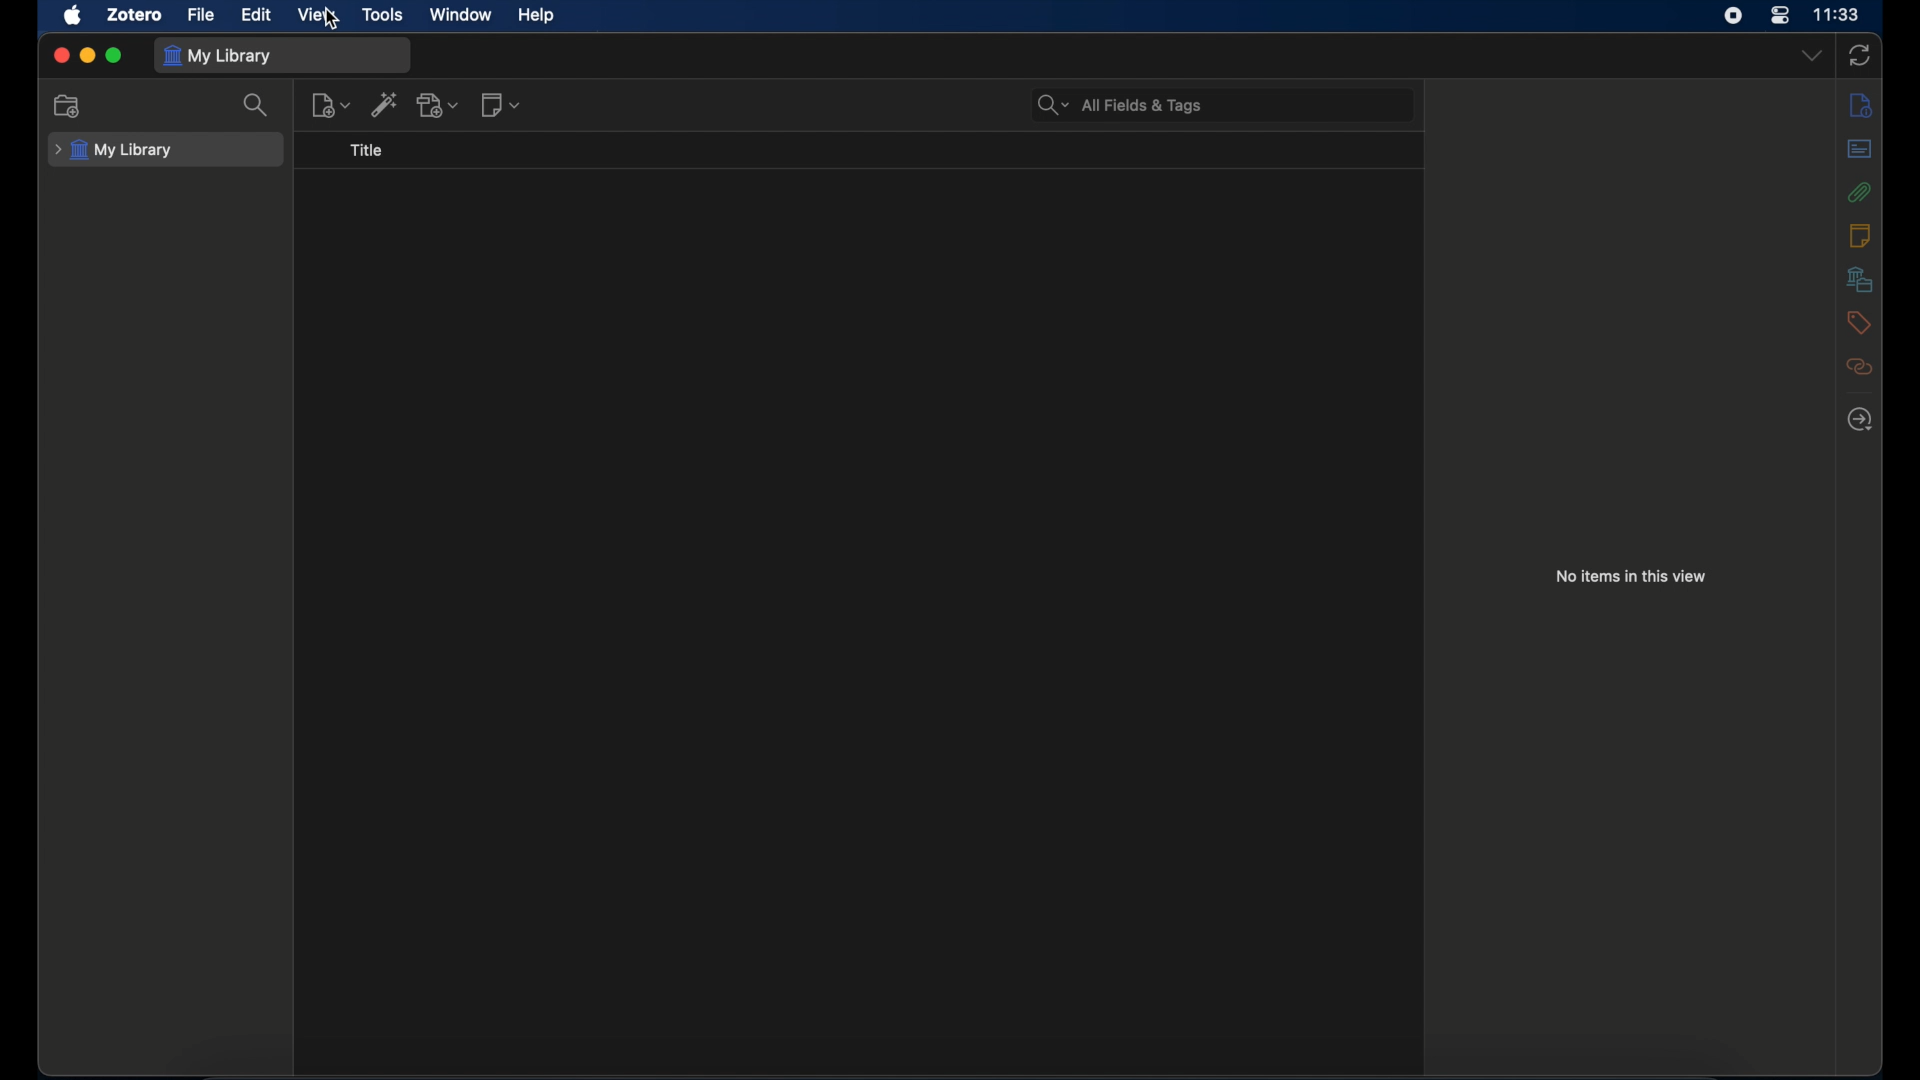 This screenshot has height=1080, width=1920. I want to click on minimize, so click(88, 57).